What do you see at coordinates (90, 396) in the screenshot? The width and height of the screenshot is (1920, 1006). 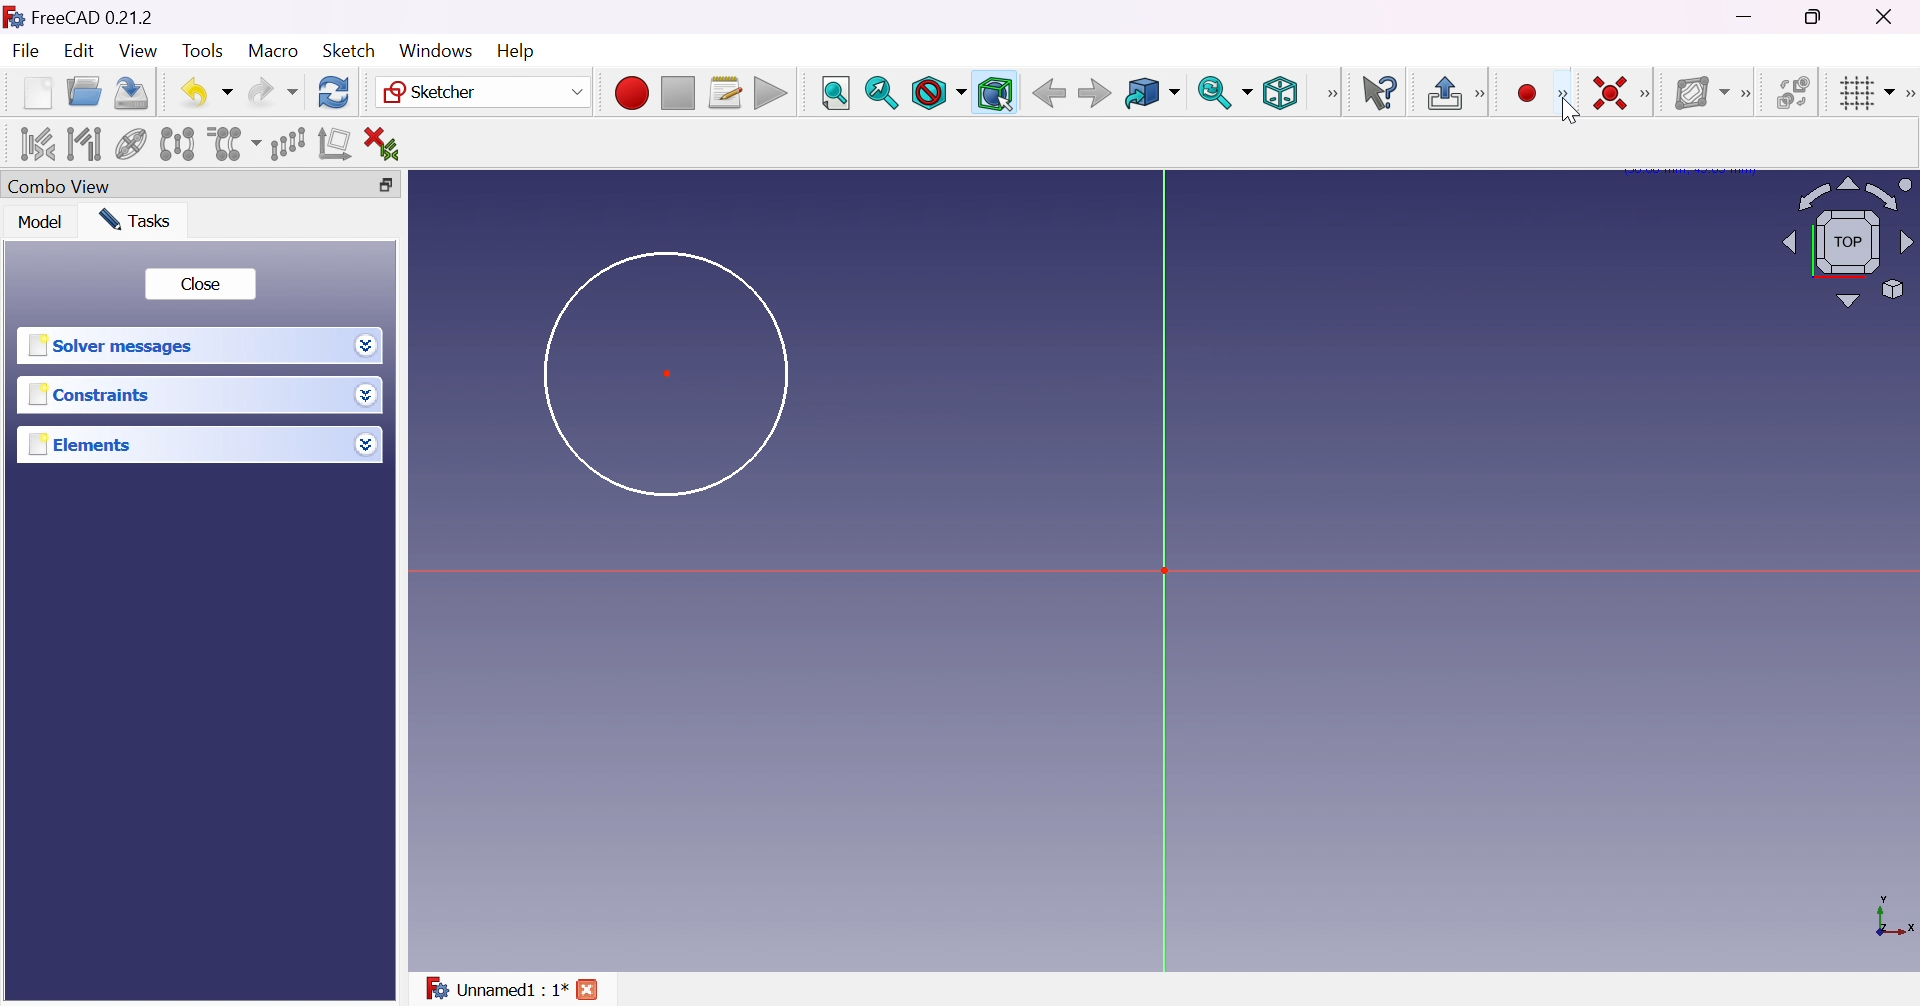 I see `Constraints` at bounding box center [90, 396].